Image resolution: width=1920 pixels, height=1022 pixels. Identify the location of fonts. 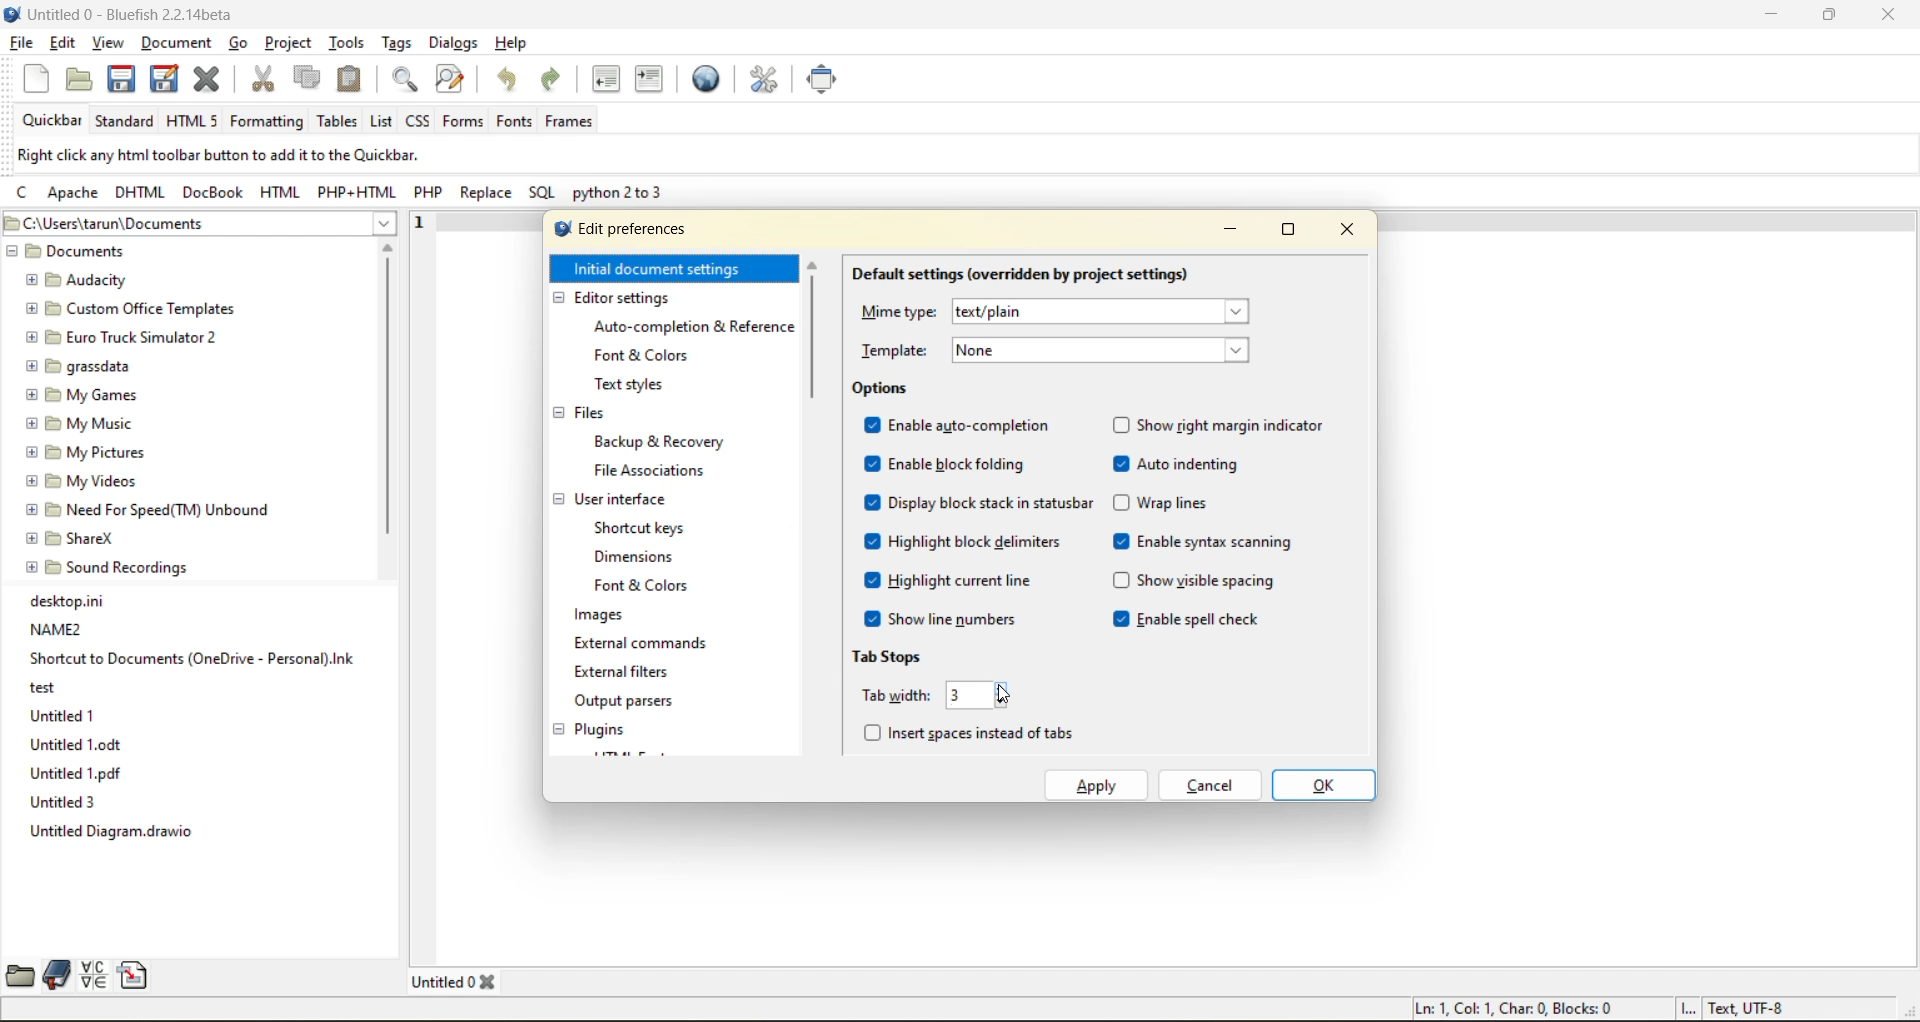
(514, 123).